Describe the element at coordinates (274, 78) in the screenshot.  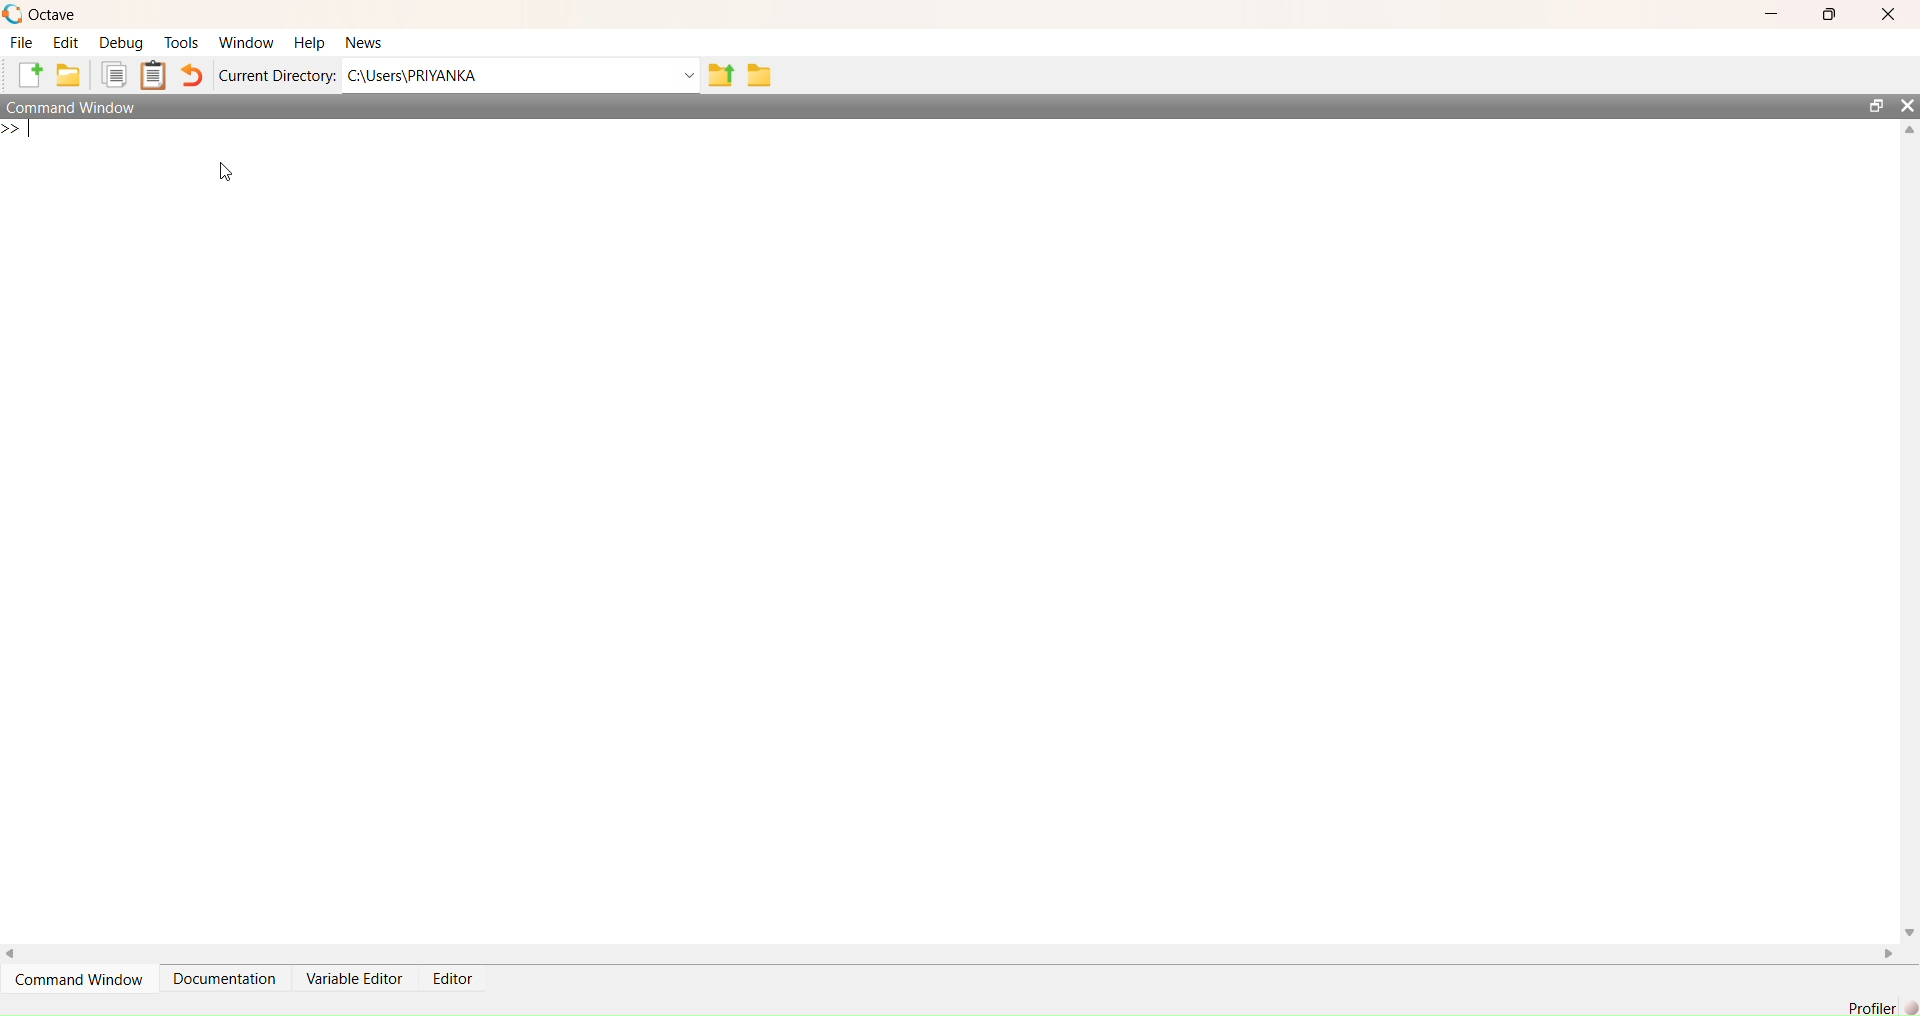
I see `‘Current Directory:` at that location.